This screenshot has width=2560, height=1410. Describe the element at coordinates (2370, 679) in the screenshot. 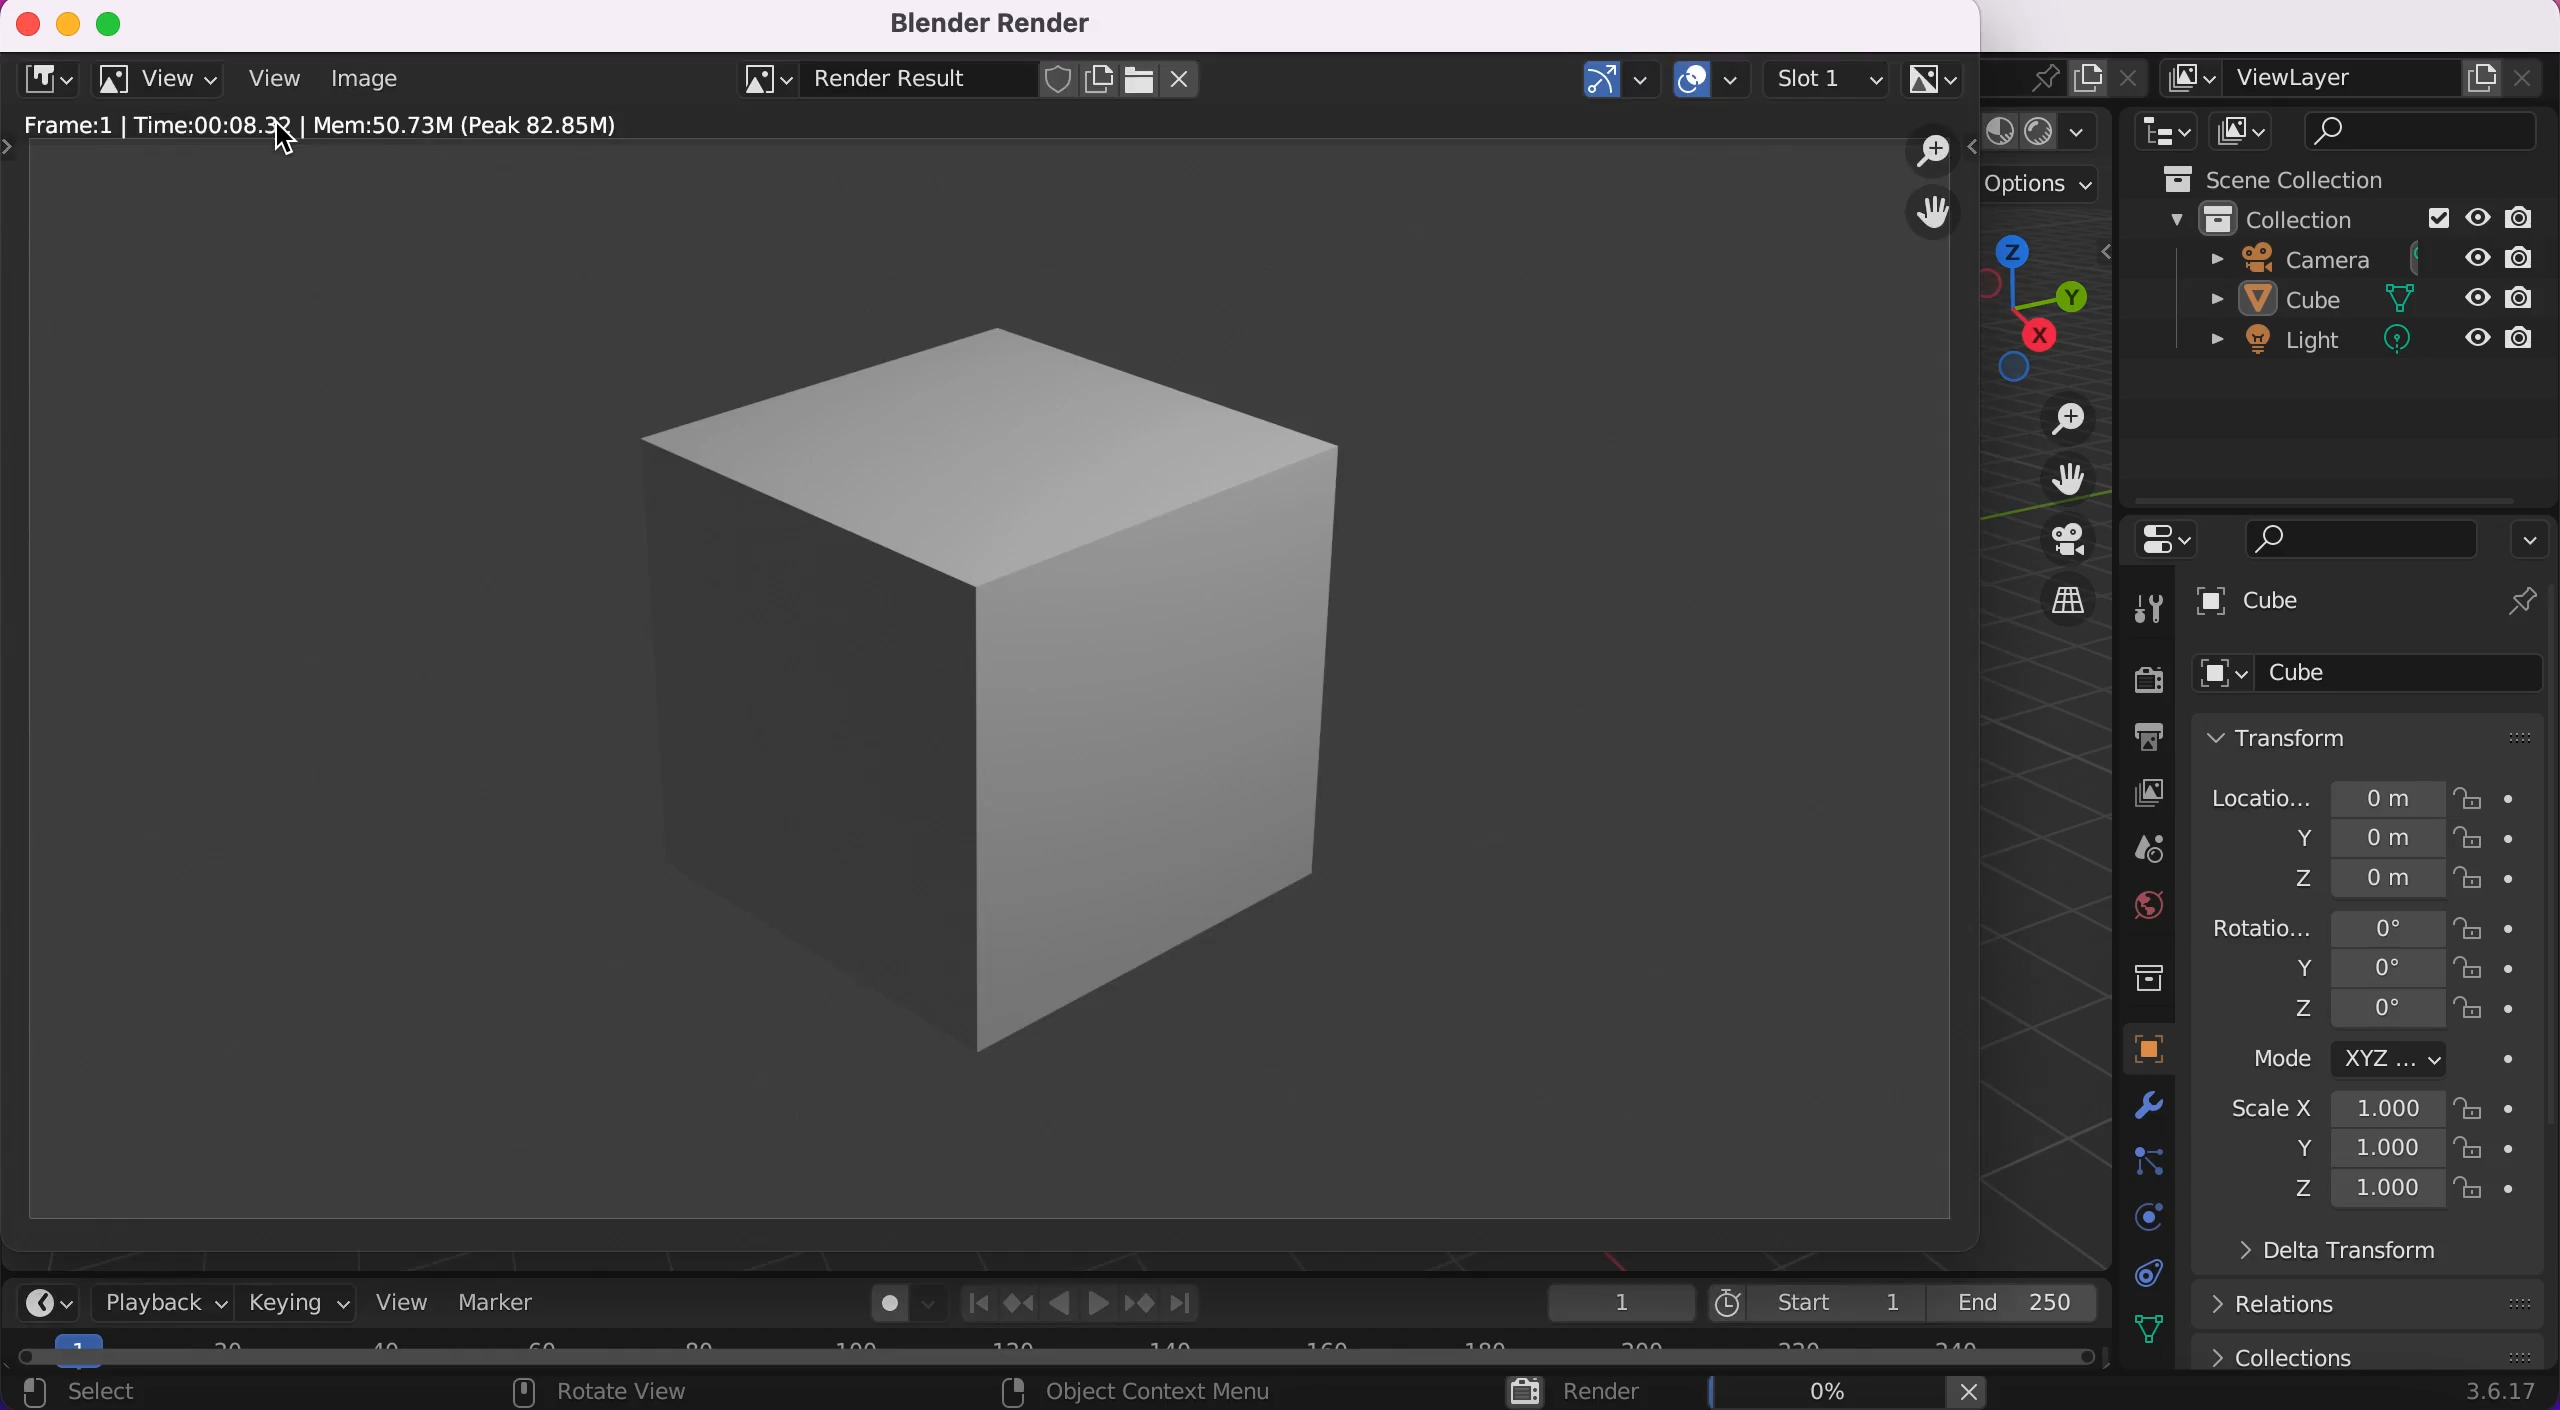

I see `cube` at that location.